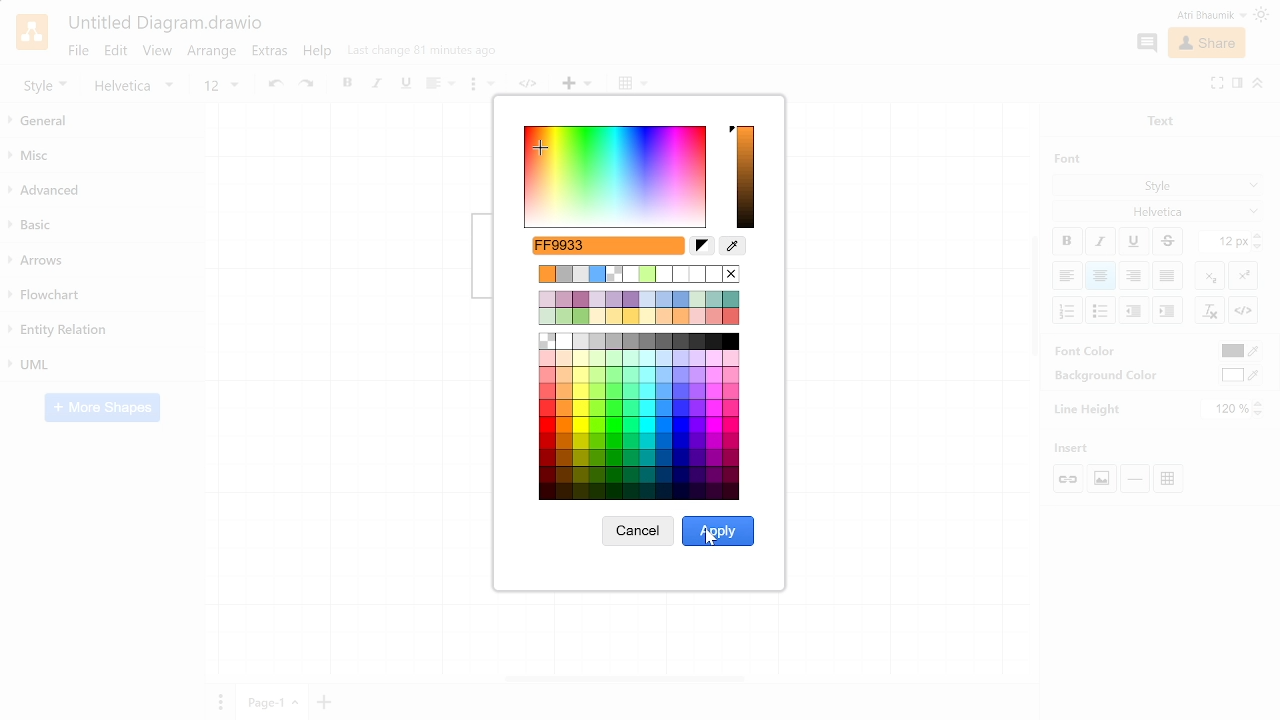 The height and width of the screenshot is (720, 1280). Describe the element at coordinates (116, 51) in the screenshot. I see `Edit` at that location.